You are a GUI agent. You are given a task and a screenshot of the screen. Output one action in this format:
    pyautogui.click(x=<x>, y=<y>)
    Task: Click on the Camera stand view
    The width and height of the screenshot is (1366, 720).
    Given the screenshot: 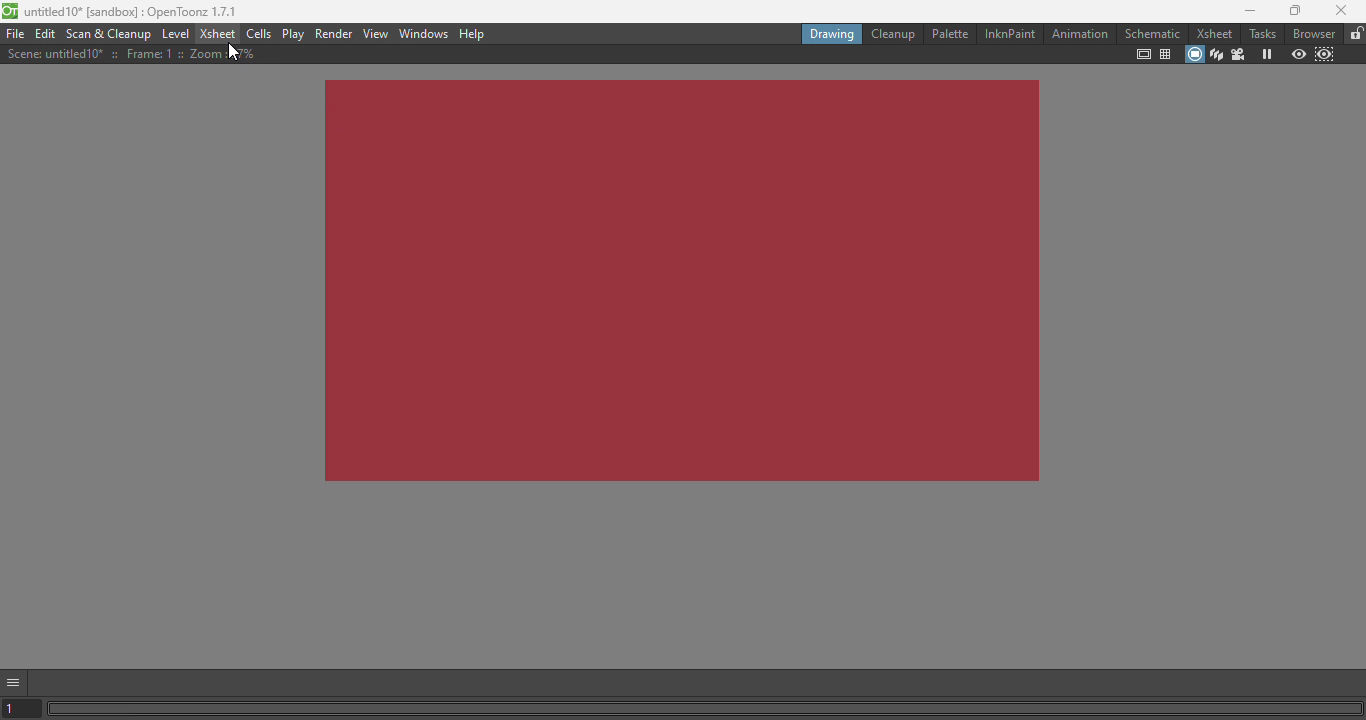 What is the action you would take?
    pyautogui.click(x=1193, y=56)
    